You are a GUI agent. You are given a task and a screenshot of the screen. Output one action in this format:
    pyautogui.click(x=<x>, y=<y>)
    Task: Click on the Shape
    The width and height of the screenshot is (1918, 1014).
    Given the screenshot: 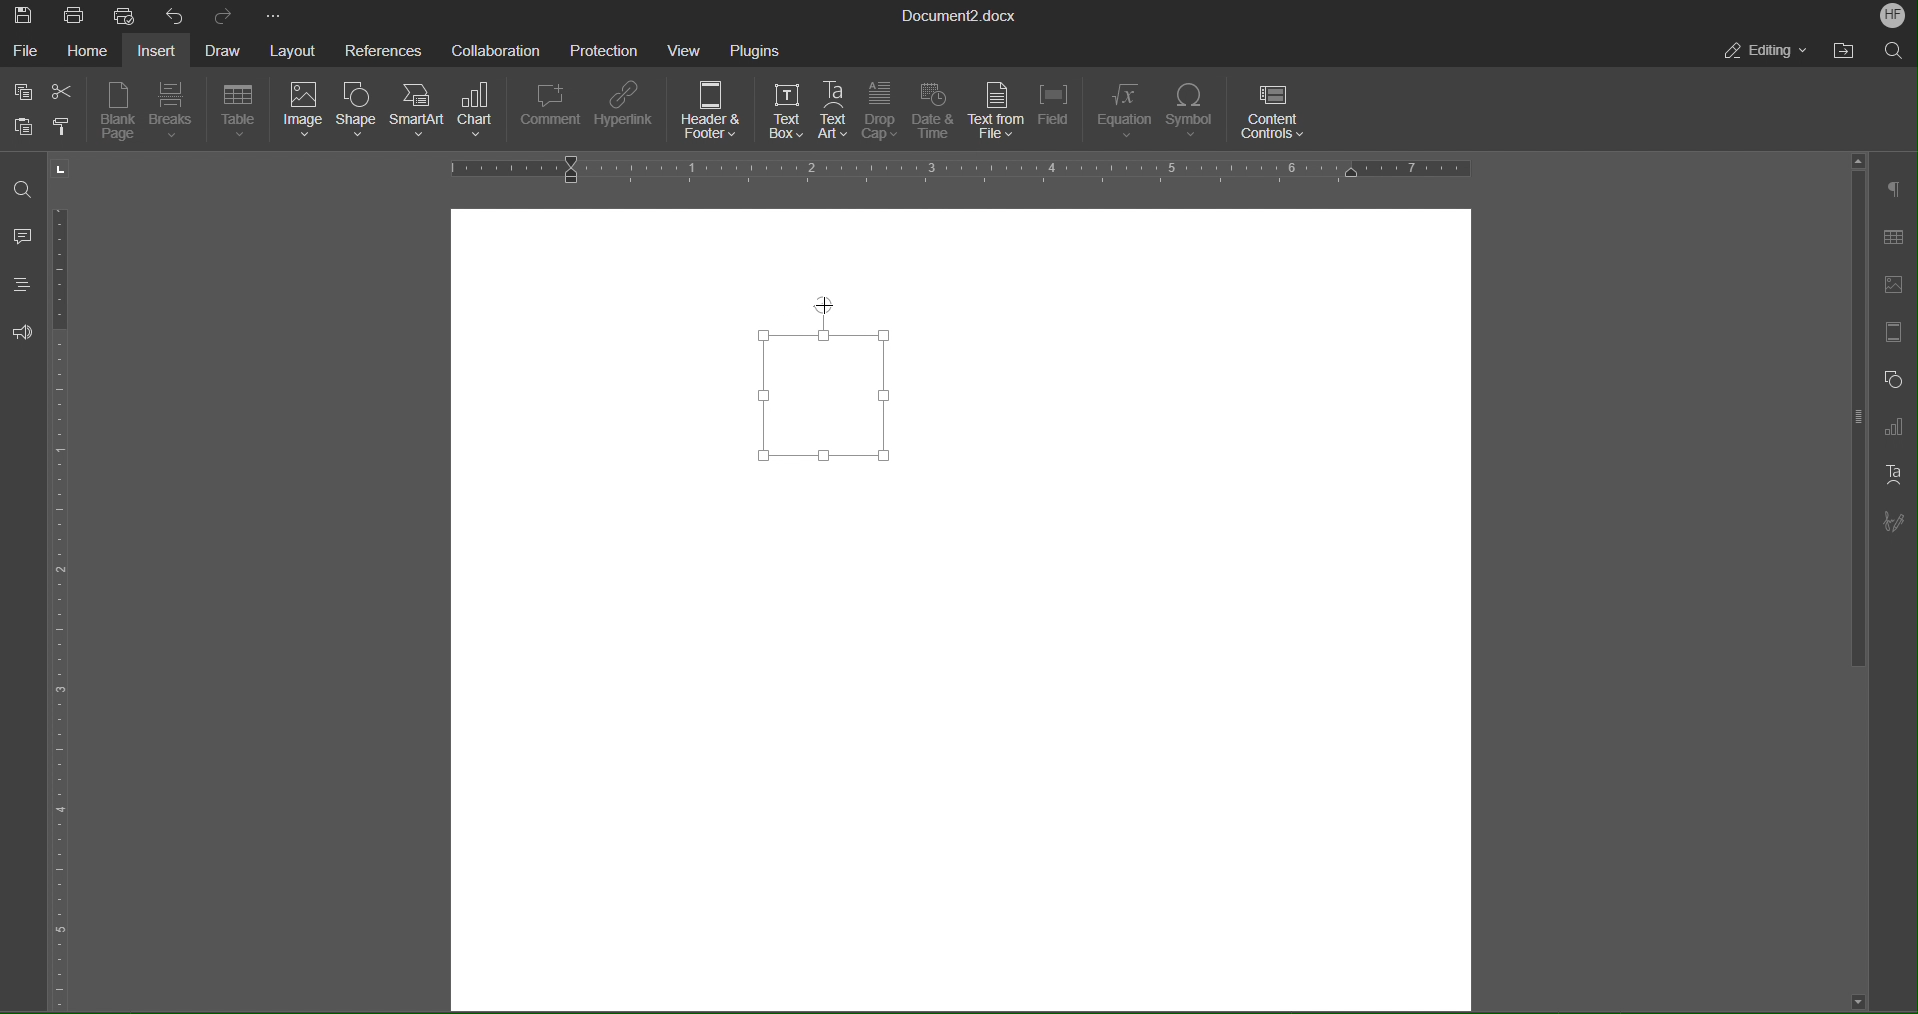 What is the action you would take?
    pyautogui.click(x=359, y=114)
    